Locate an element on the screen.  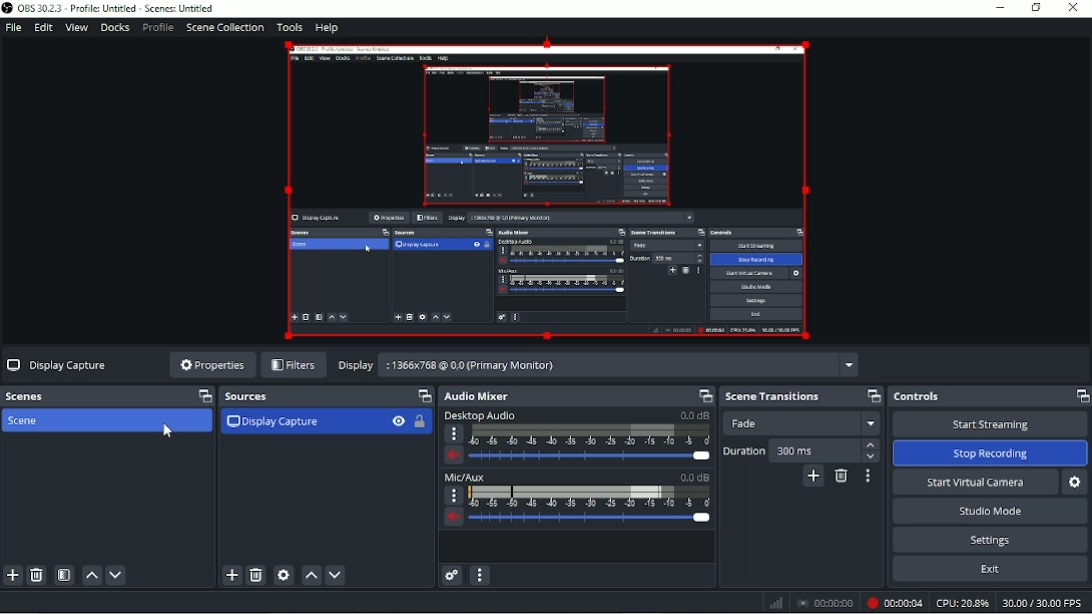
Open scene filters is located at coordinates (65, 576).